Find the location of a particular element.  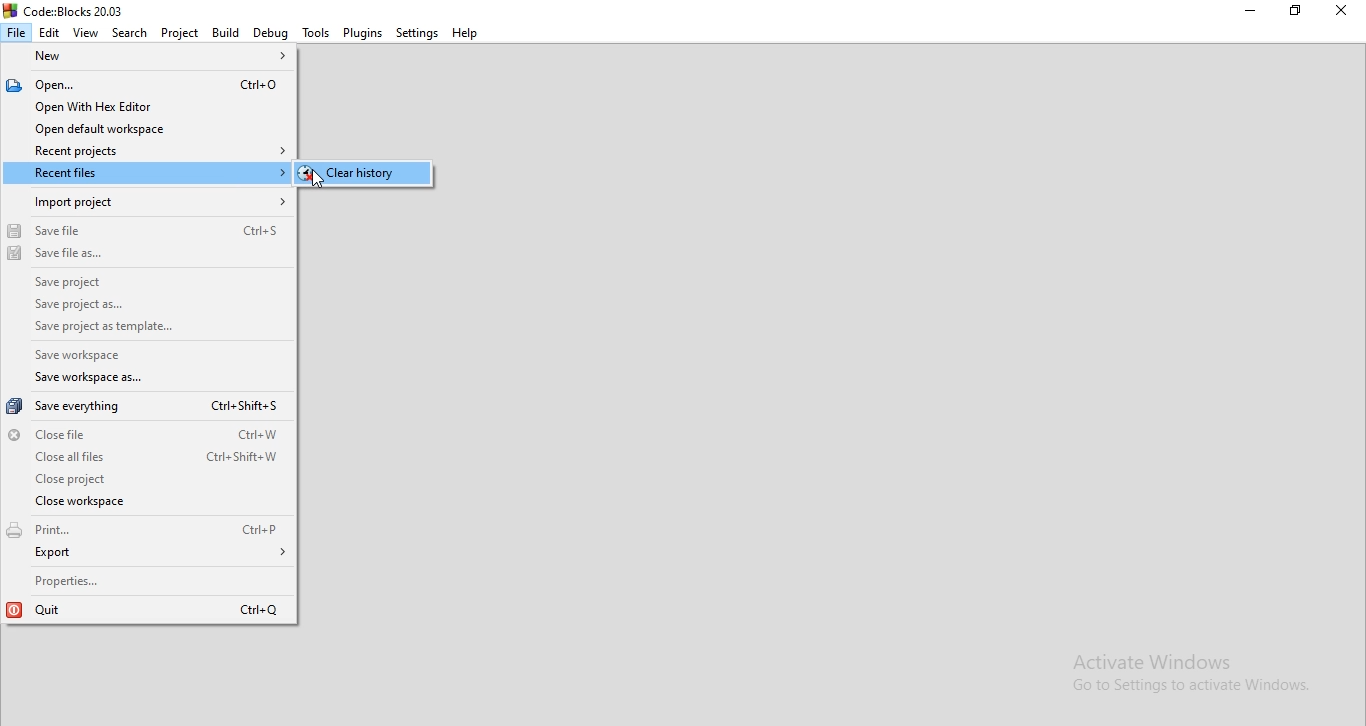

Recent files is located at coordinates (146, 173).